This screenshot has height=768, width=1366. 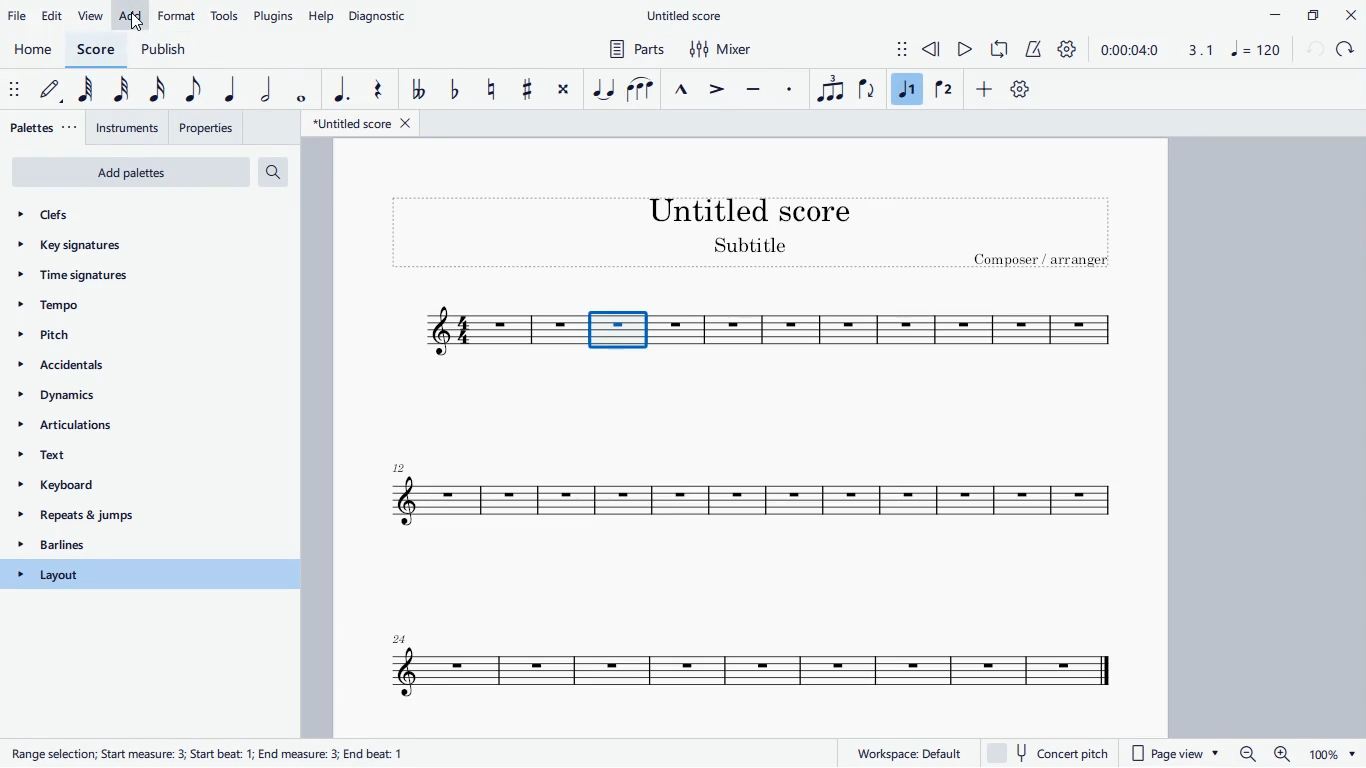 I want to click on move, so click(x=13, y=89).